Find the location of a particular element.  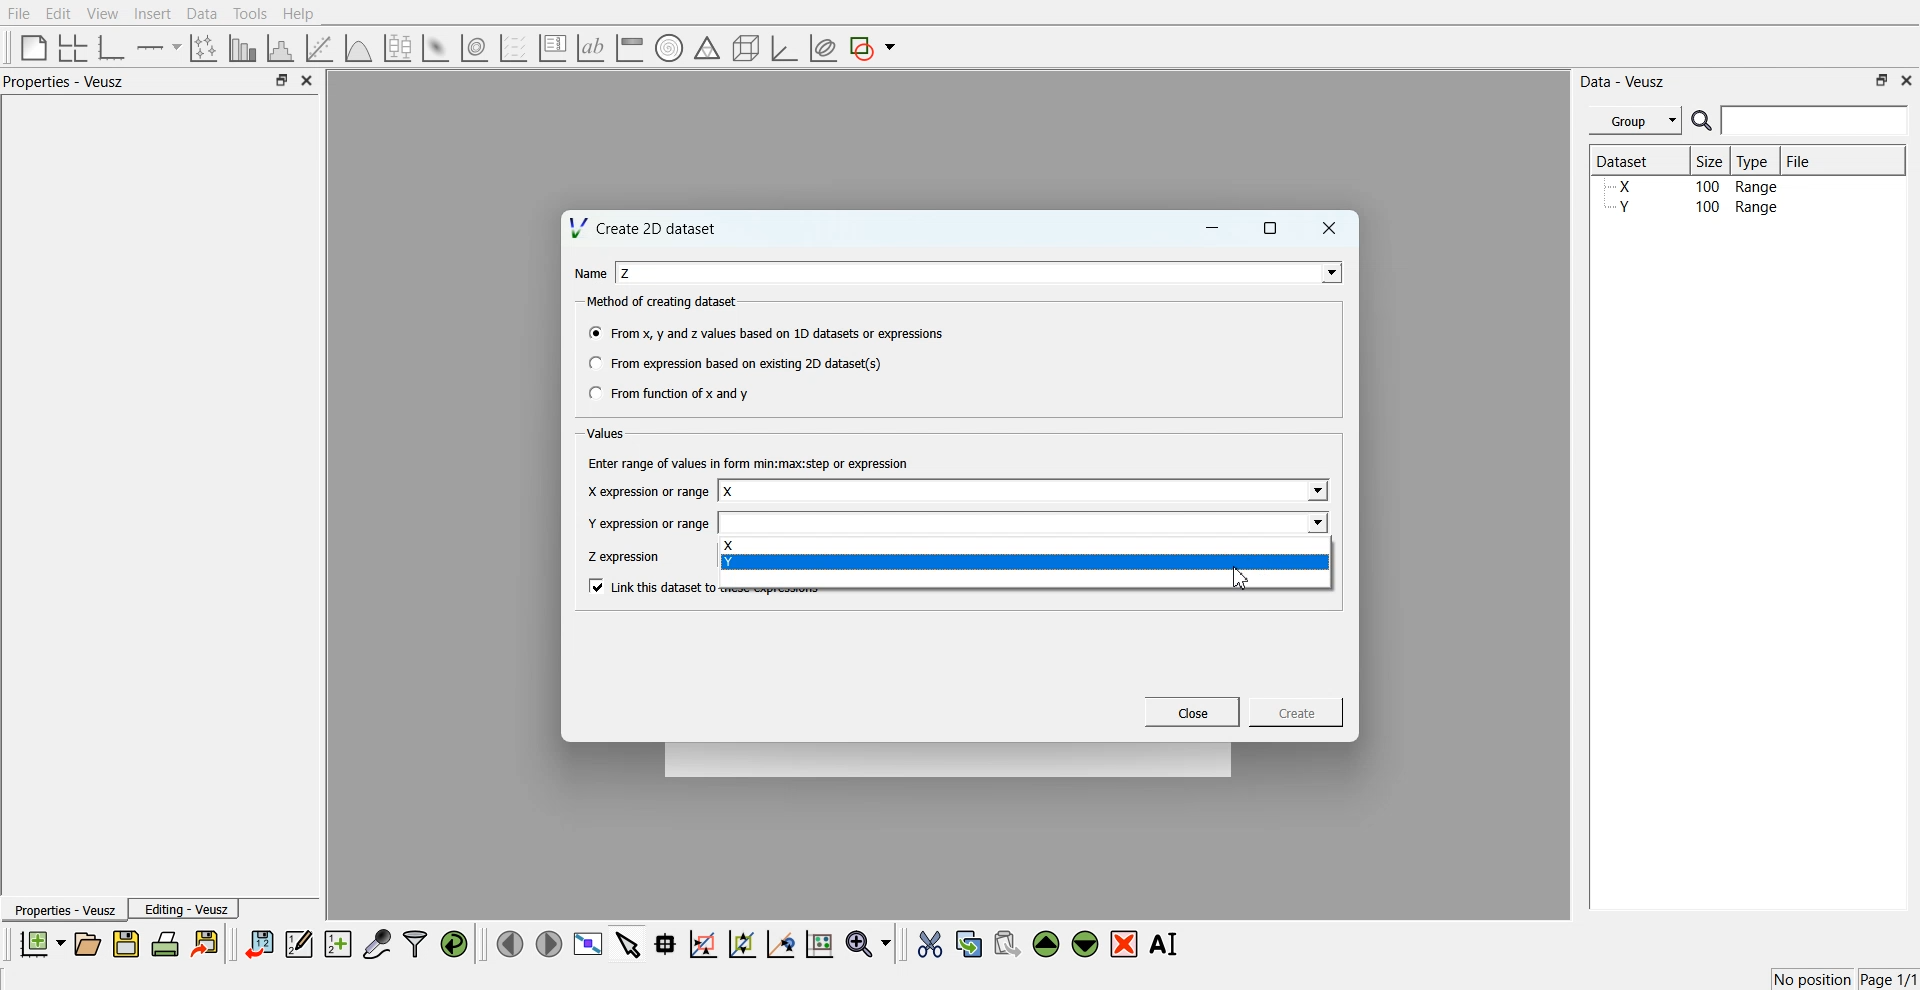

Cut the selected widget is located at coordinates (930, 945).